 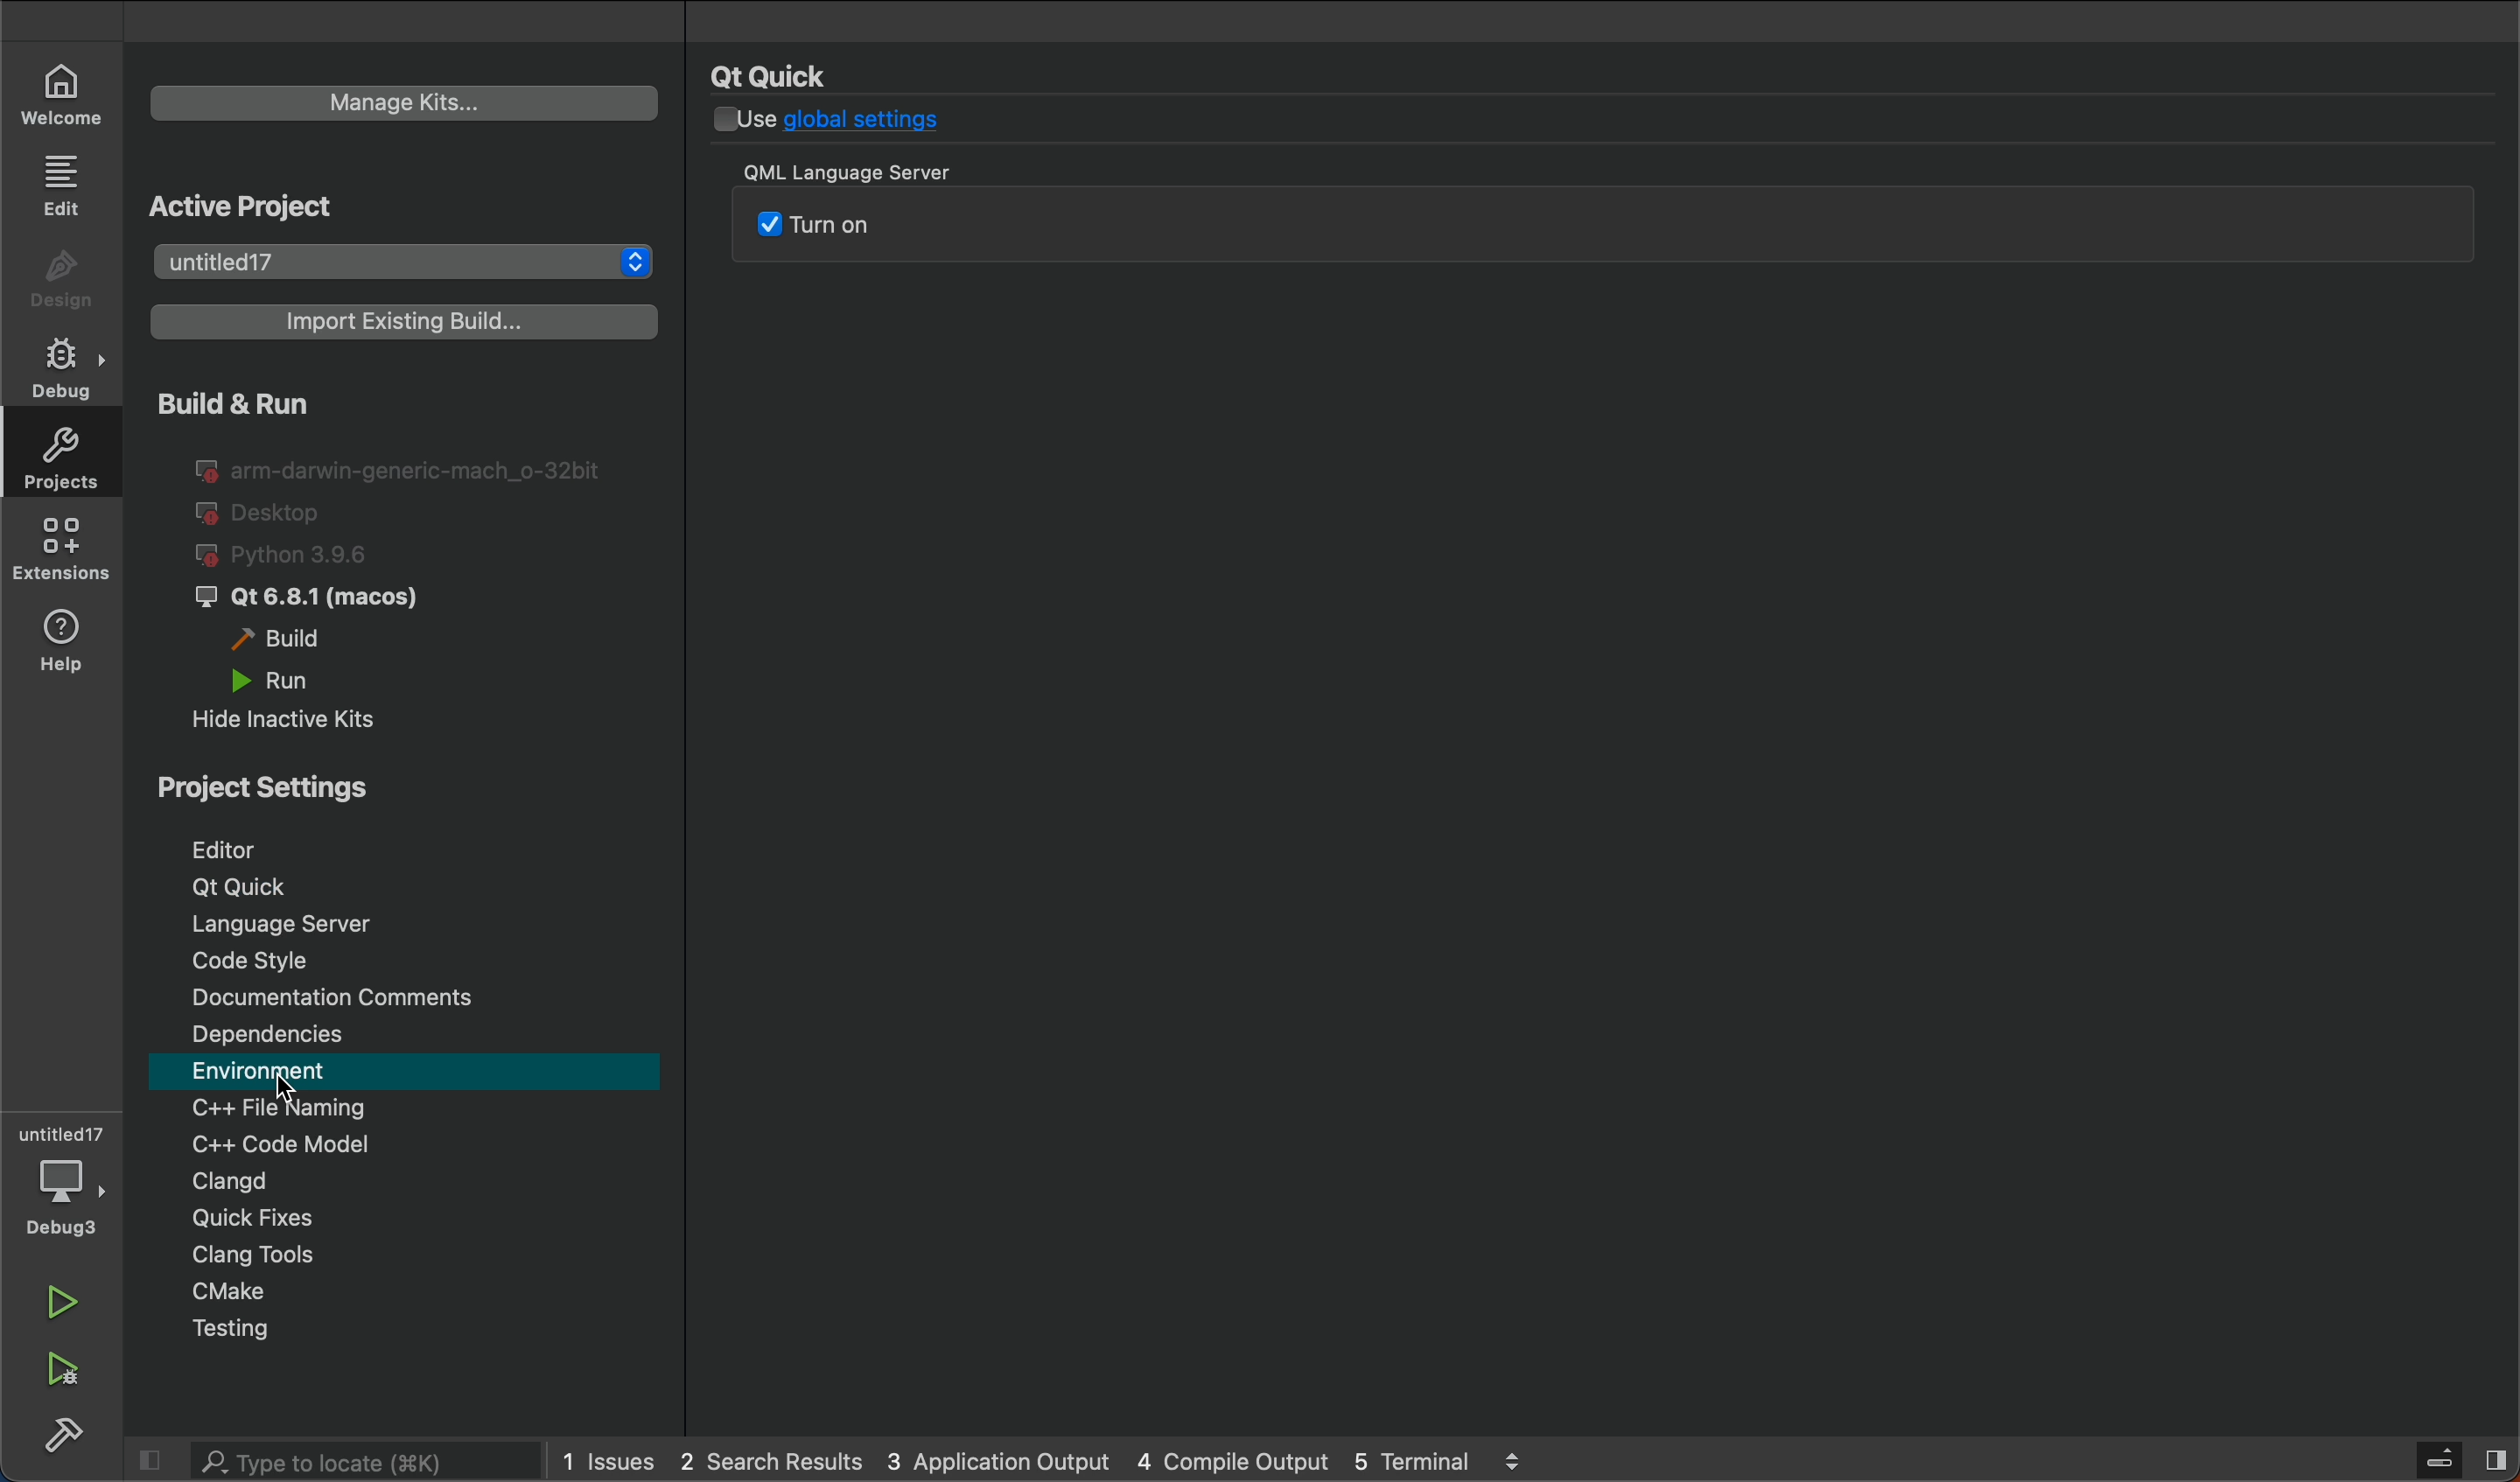 I want to click on file naming, so click(x=410, y=1108).